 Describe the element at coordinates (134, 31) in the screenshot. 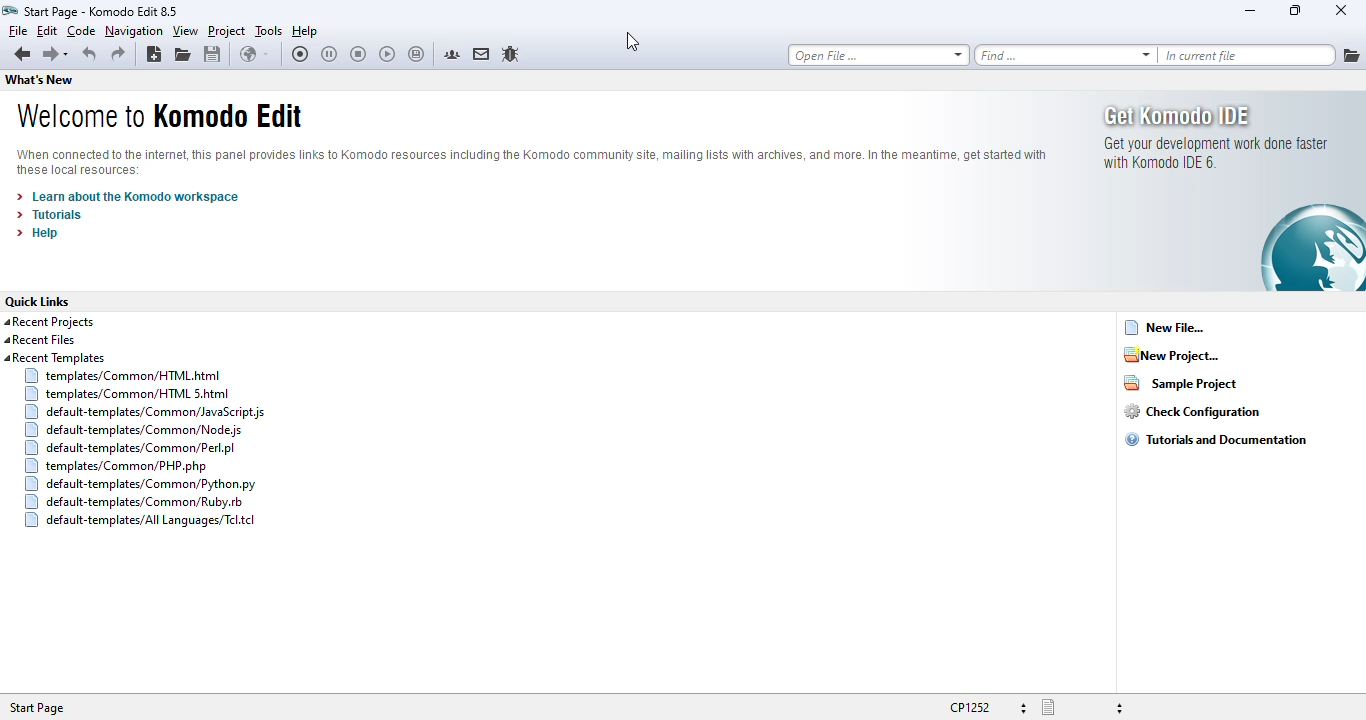

I see `navigation` at that location.